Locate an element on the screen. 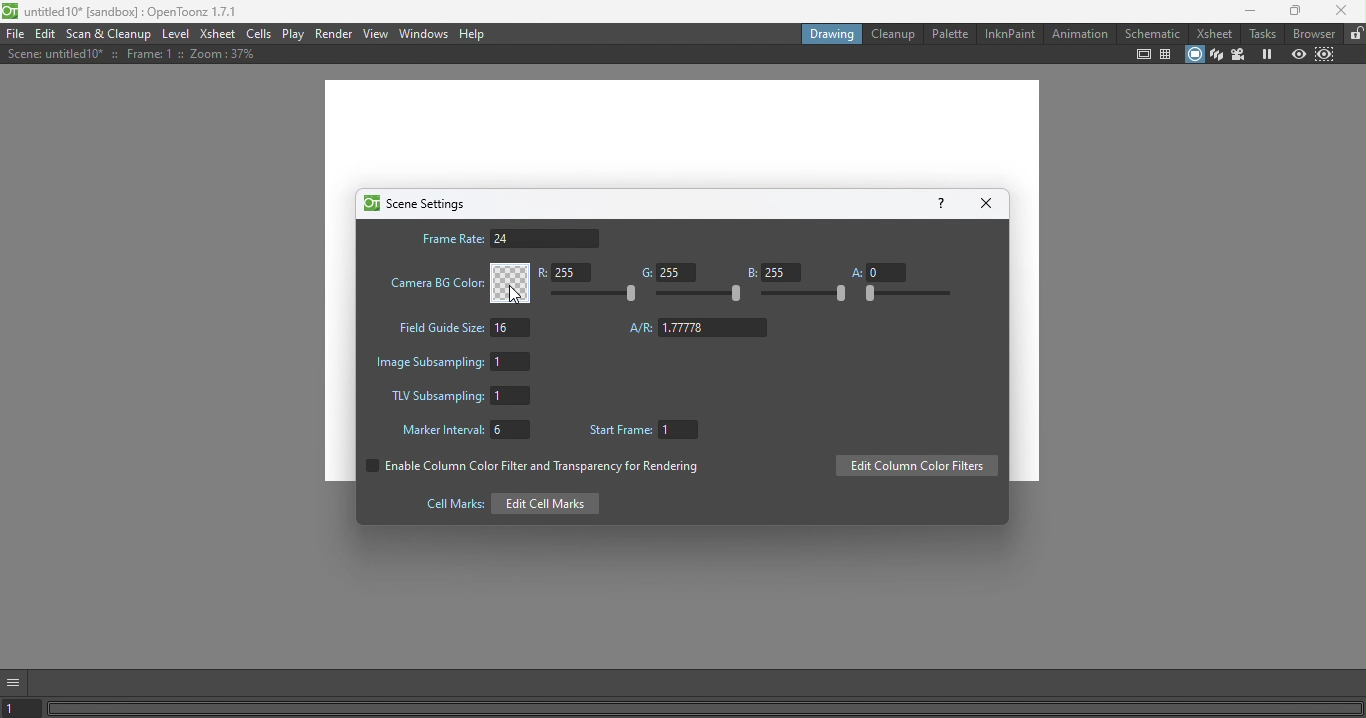  File is located at coordinates (15, 35).